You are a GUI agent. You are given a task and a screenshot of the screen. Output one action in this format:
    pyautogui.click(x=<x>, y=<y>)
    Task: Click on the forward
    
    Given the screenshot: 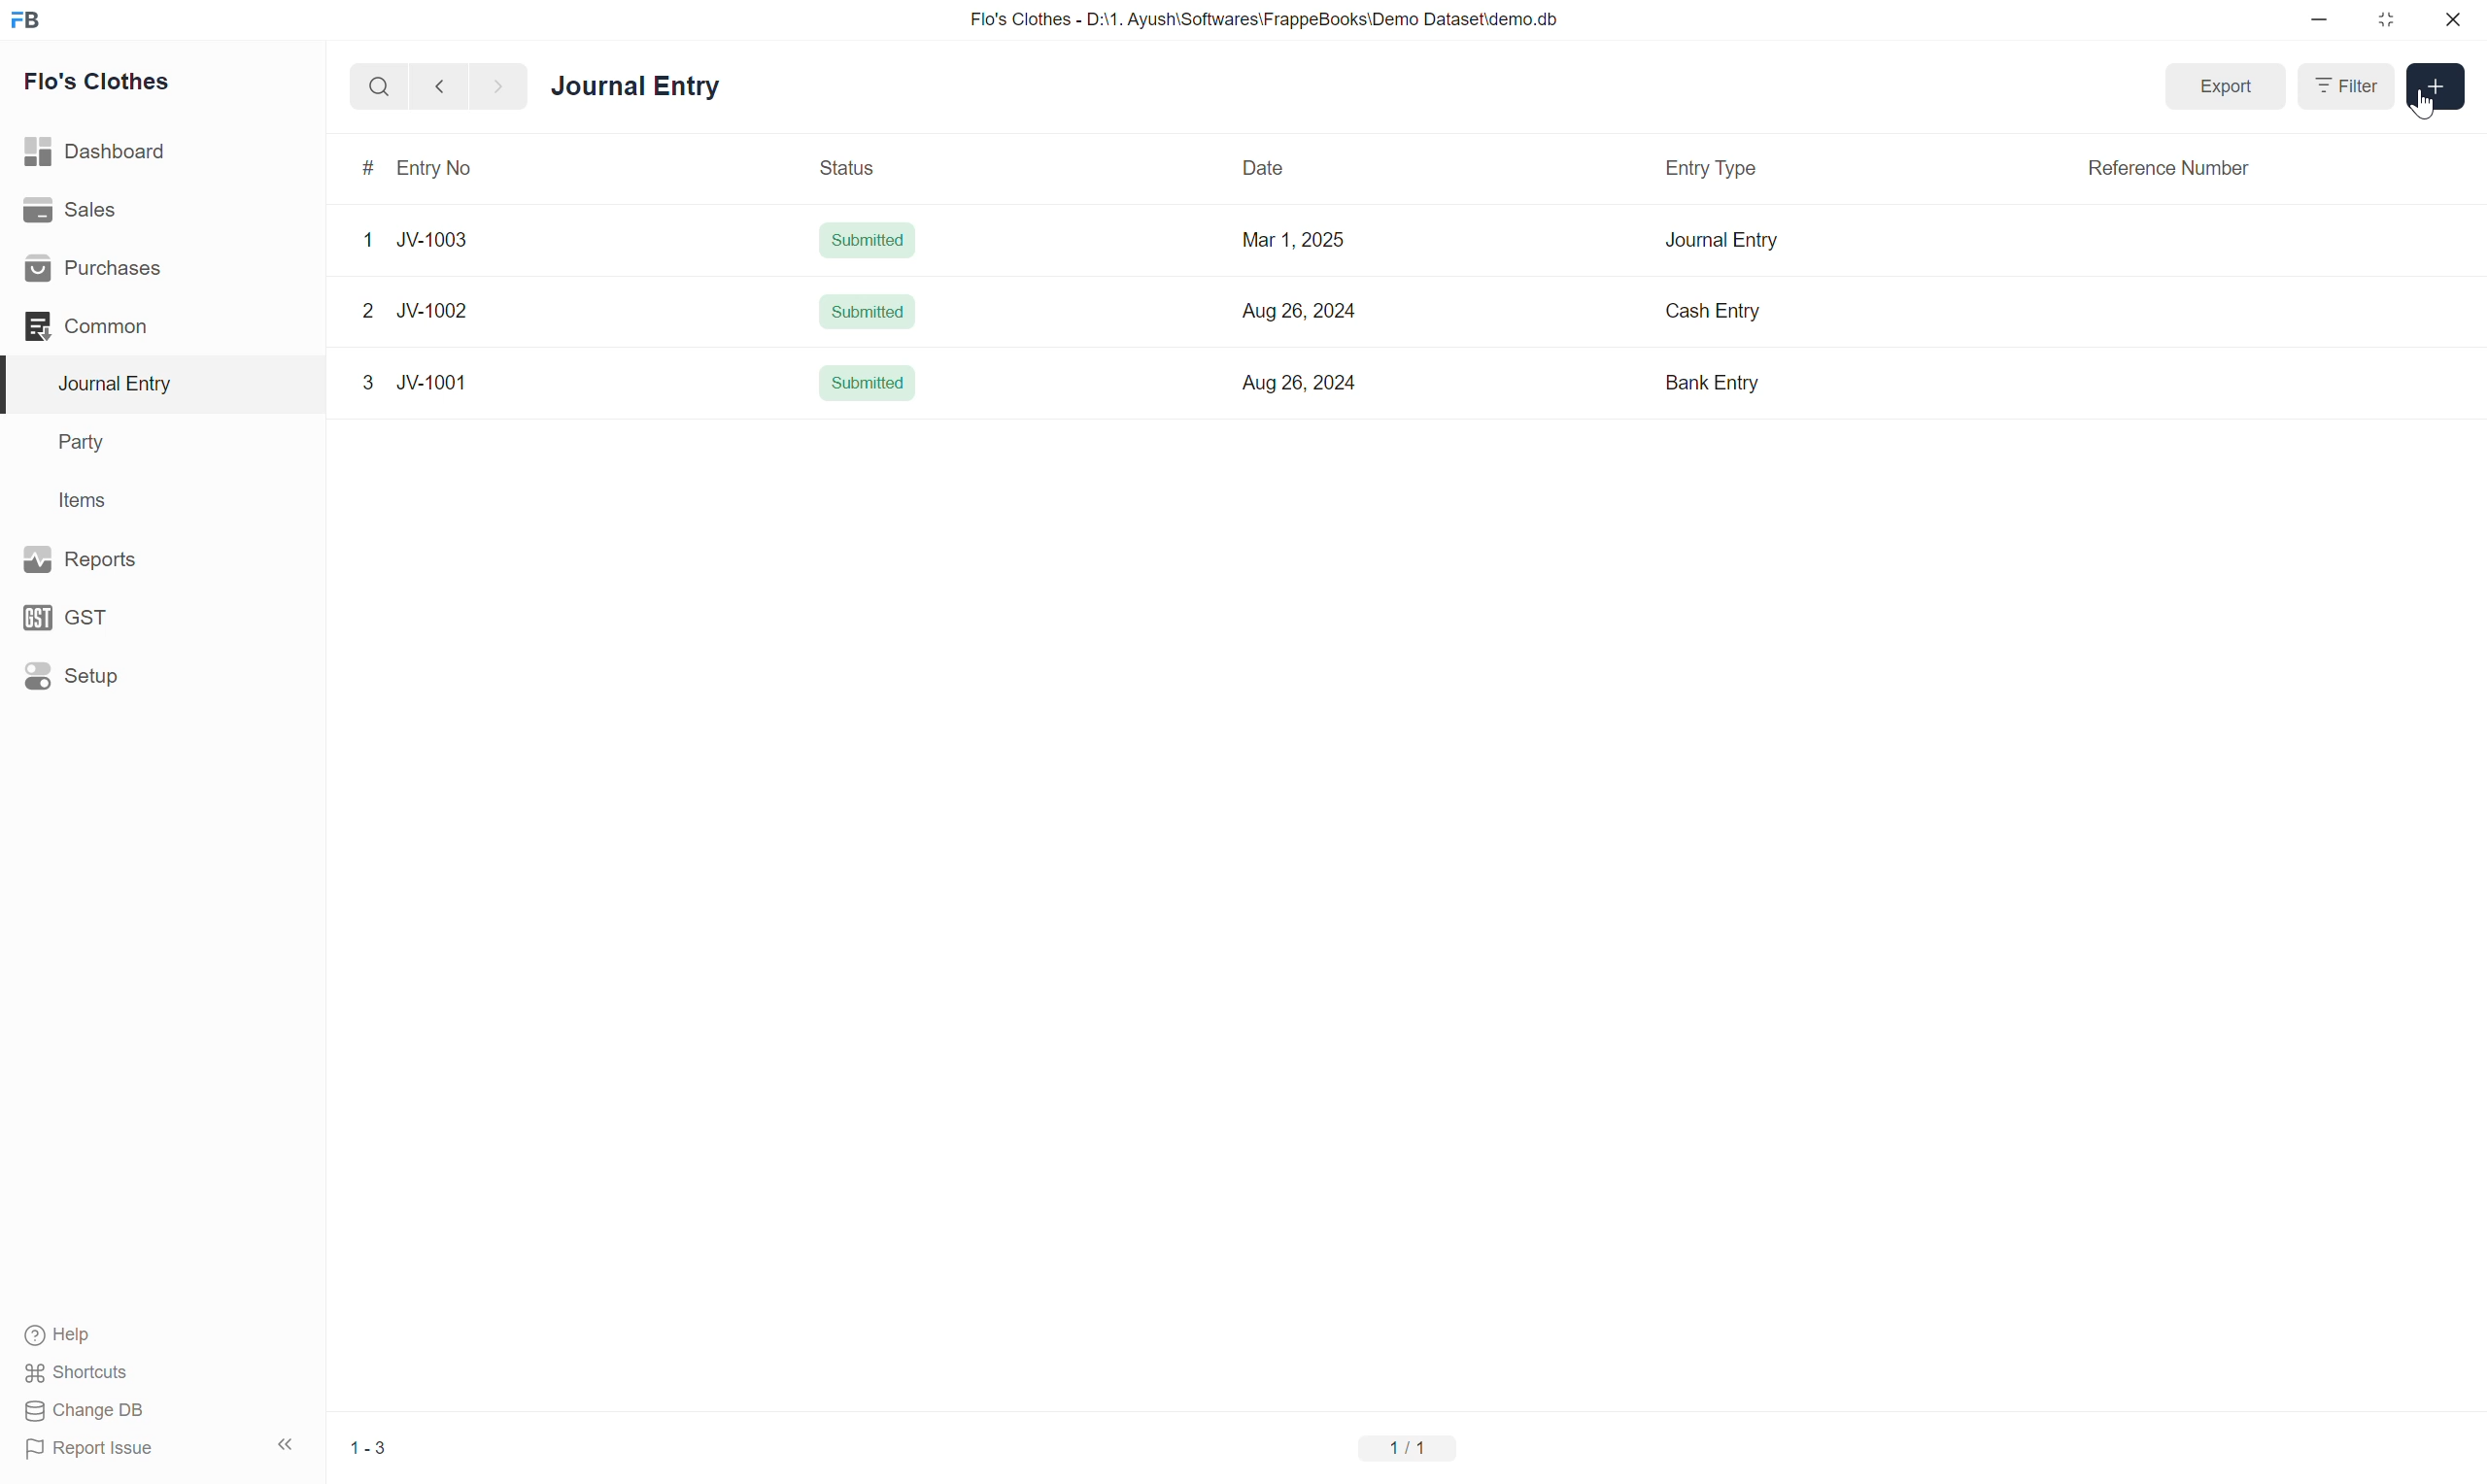 What is the action you would take?
    pyautogui.click(x=494, y=88)
    